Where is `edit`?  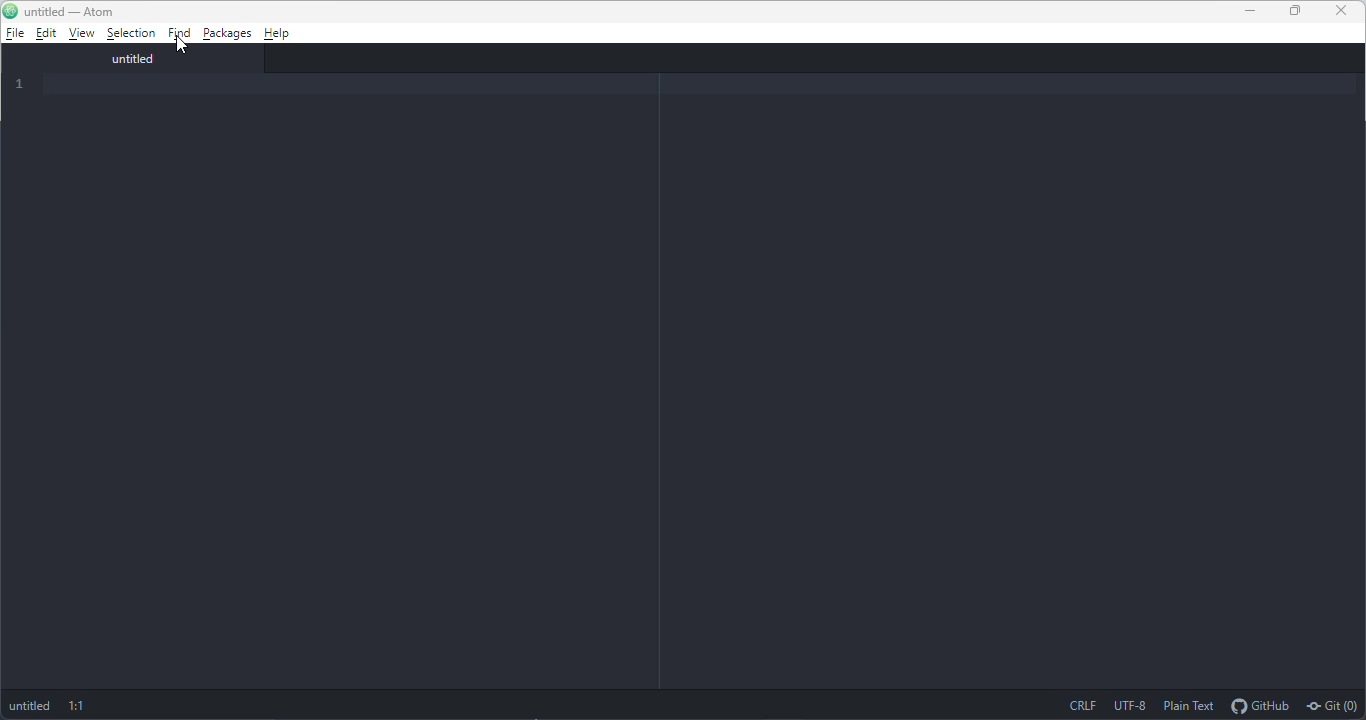 edit is located at coordinates (44, 32).